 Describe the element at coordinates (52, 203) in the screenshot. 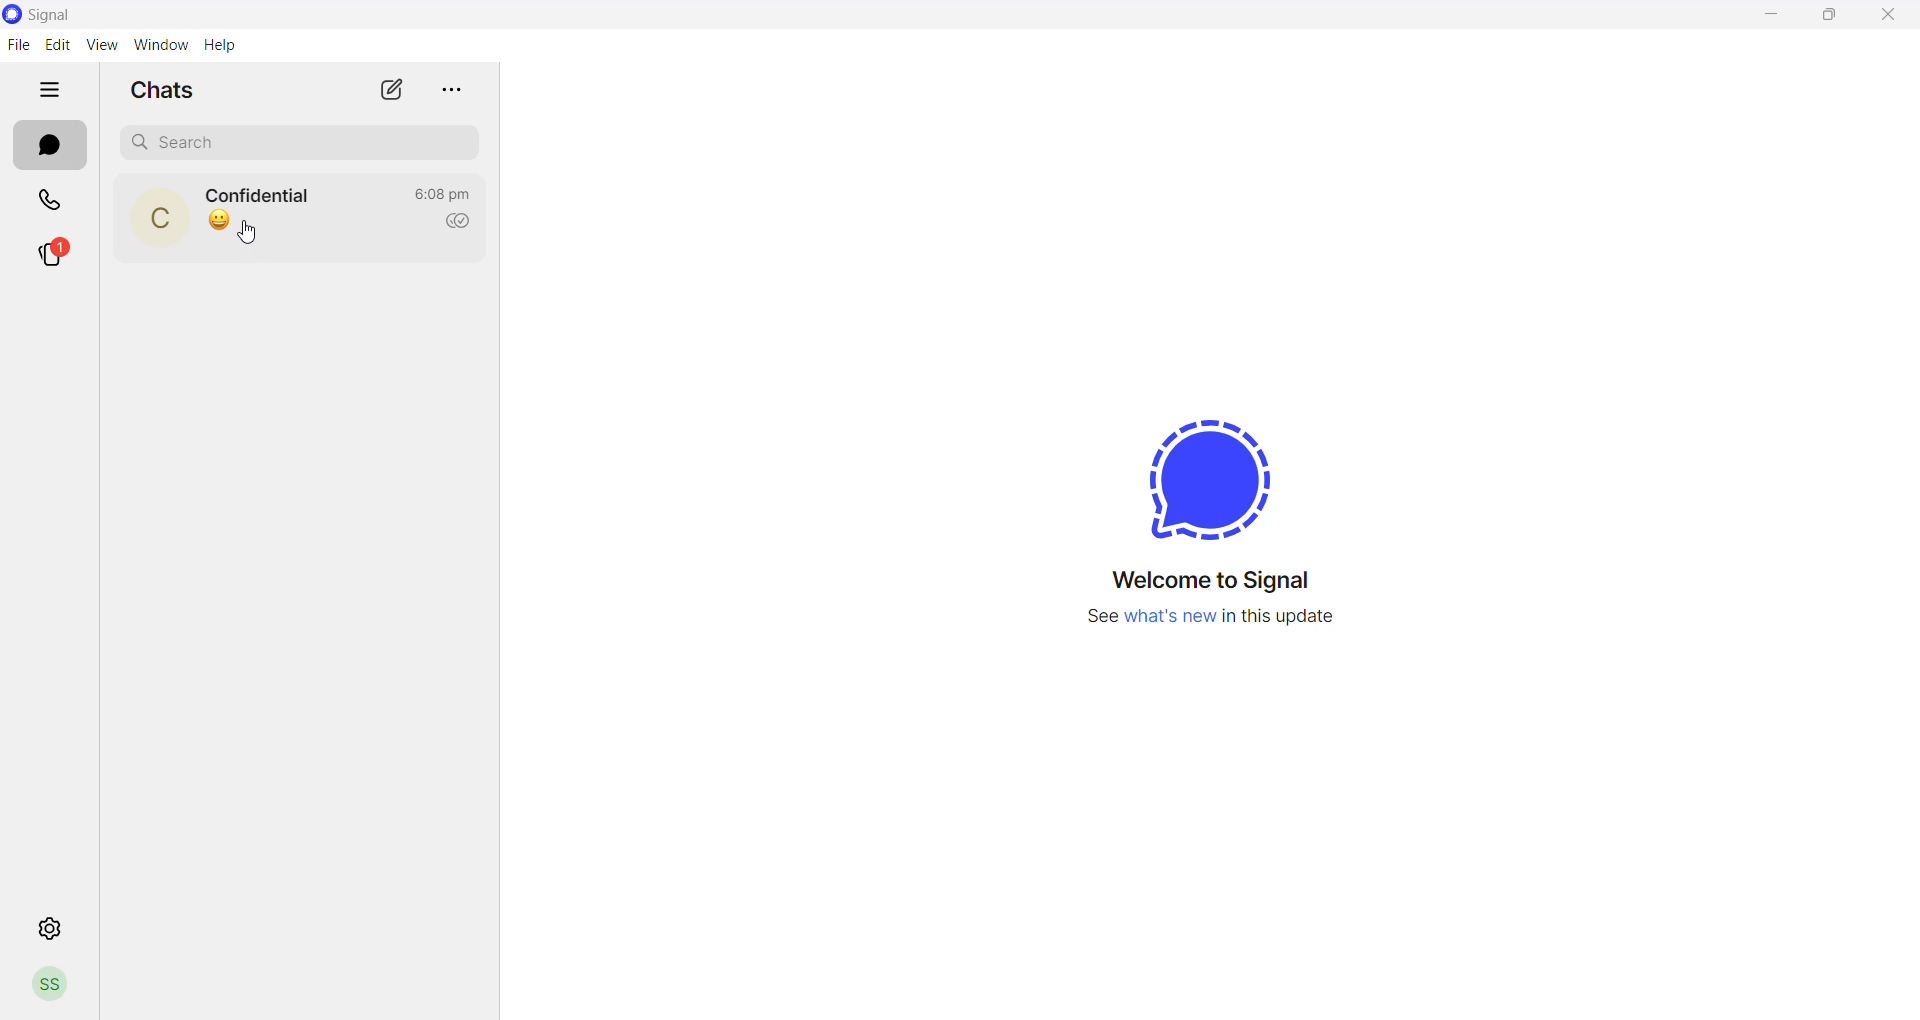

I see `calls` at that location.